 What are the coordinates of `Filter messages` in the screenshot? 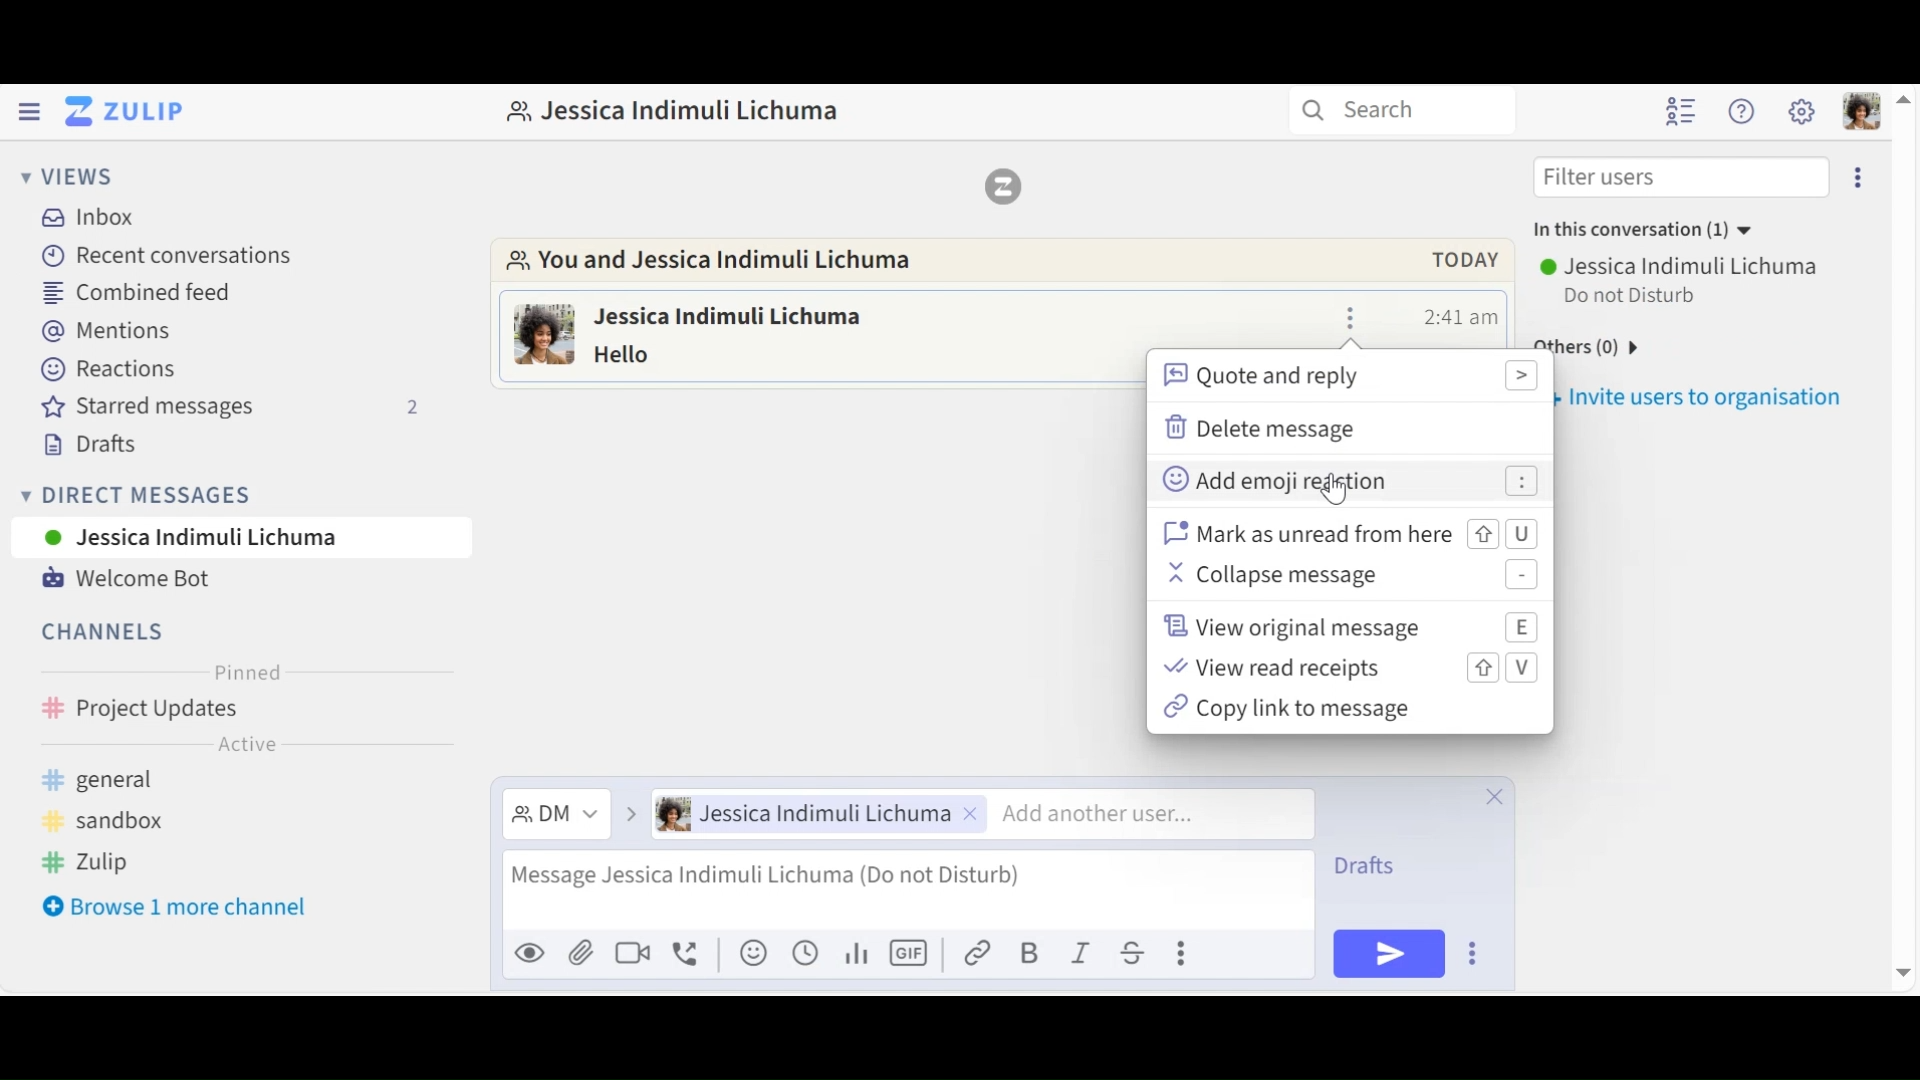 It's located at (555, 816).